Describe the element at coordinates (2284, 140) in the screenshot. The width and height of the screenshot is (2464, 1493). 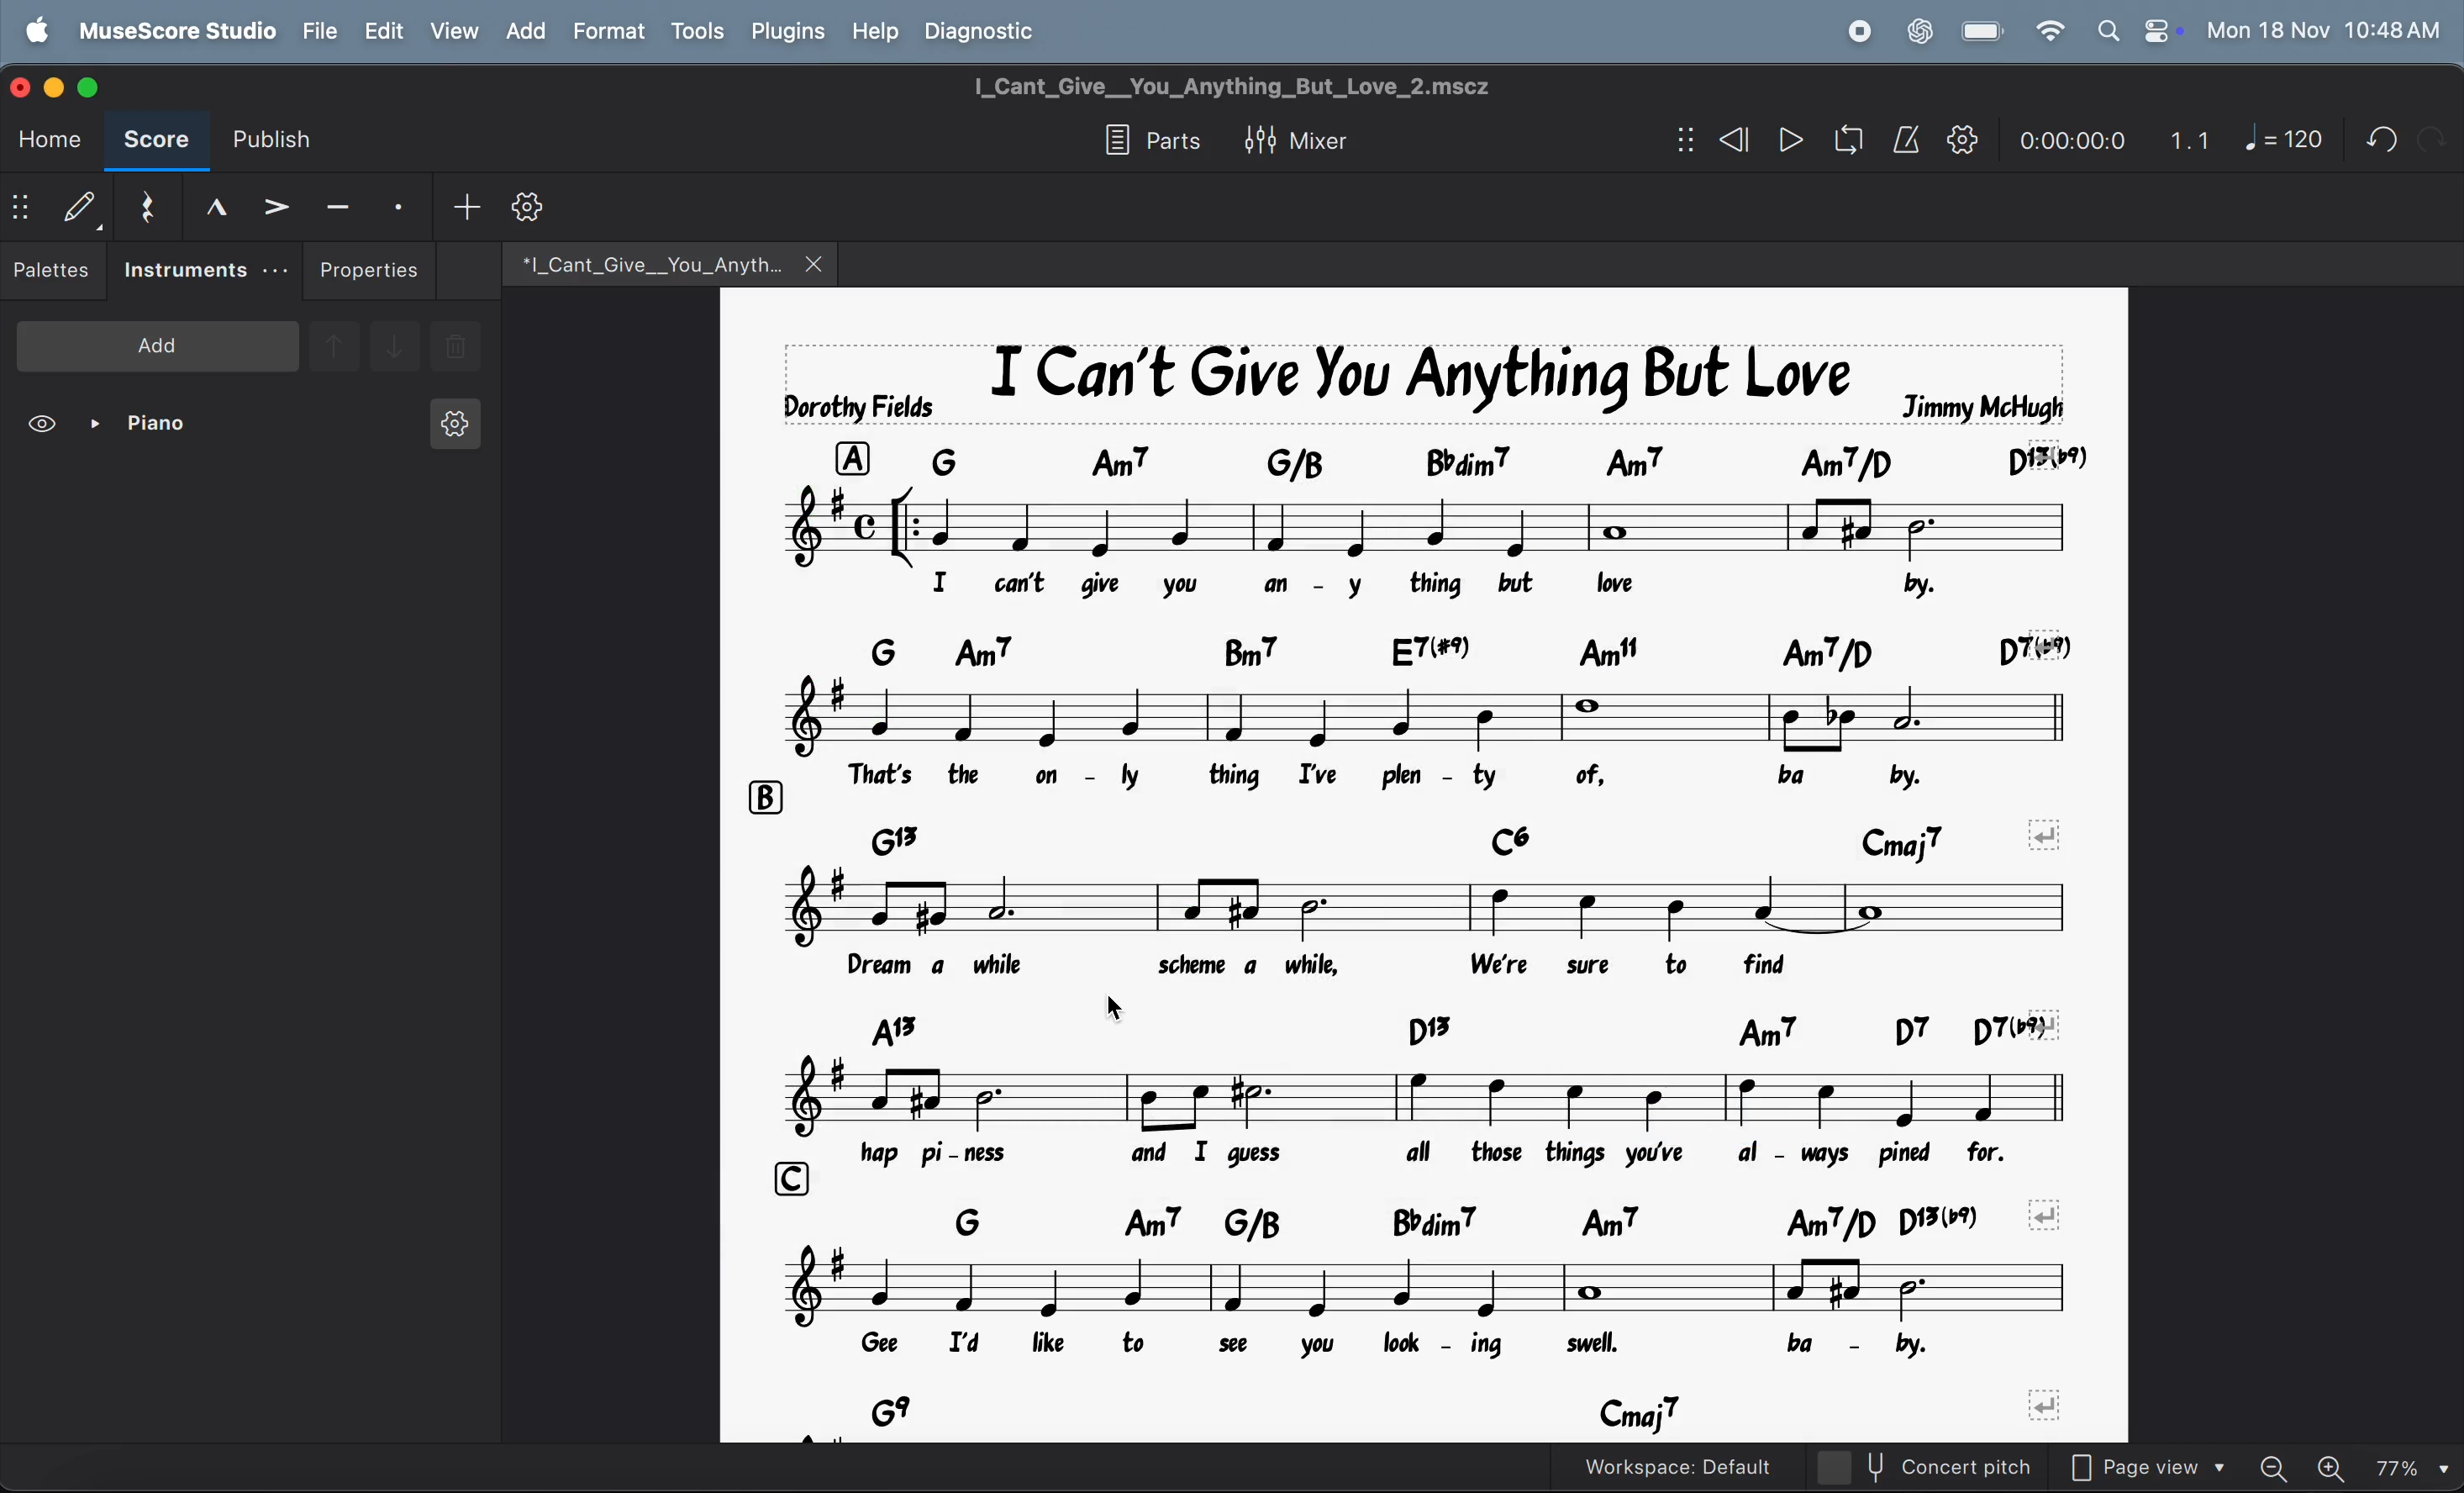
I see `note 120` at that location.